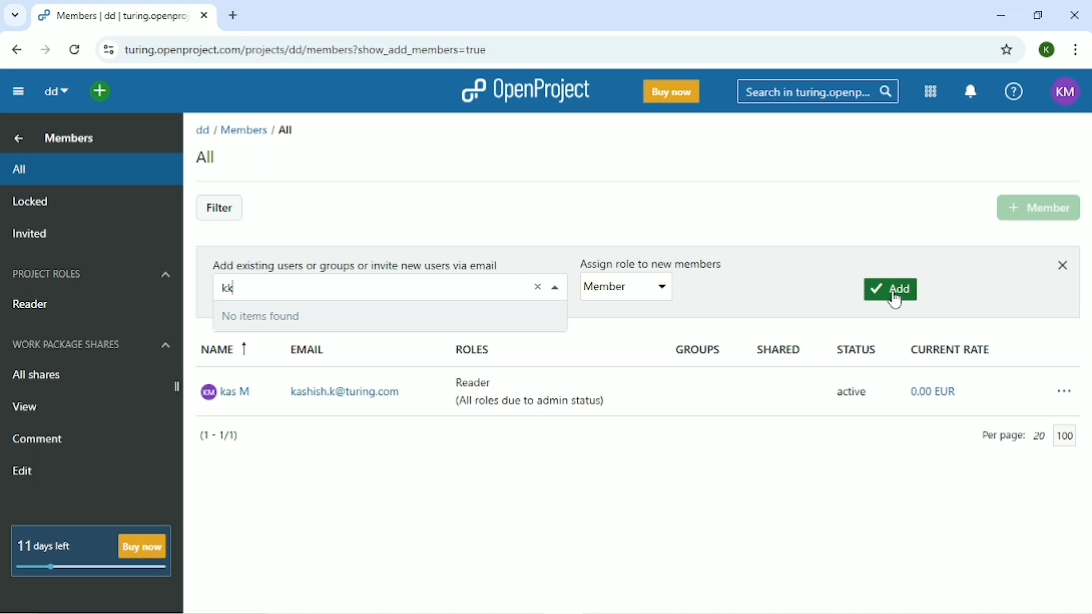  I want to click on kashish.k@turing.com, so click(347, 393).